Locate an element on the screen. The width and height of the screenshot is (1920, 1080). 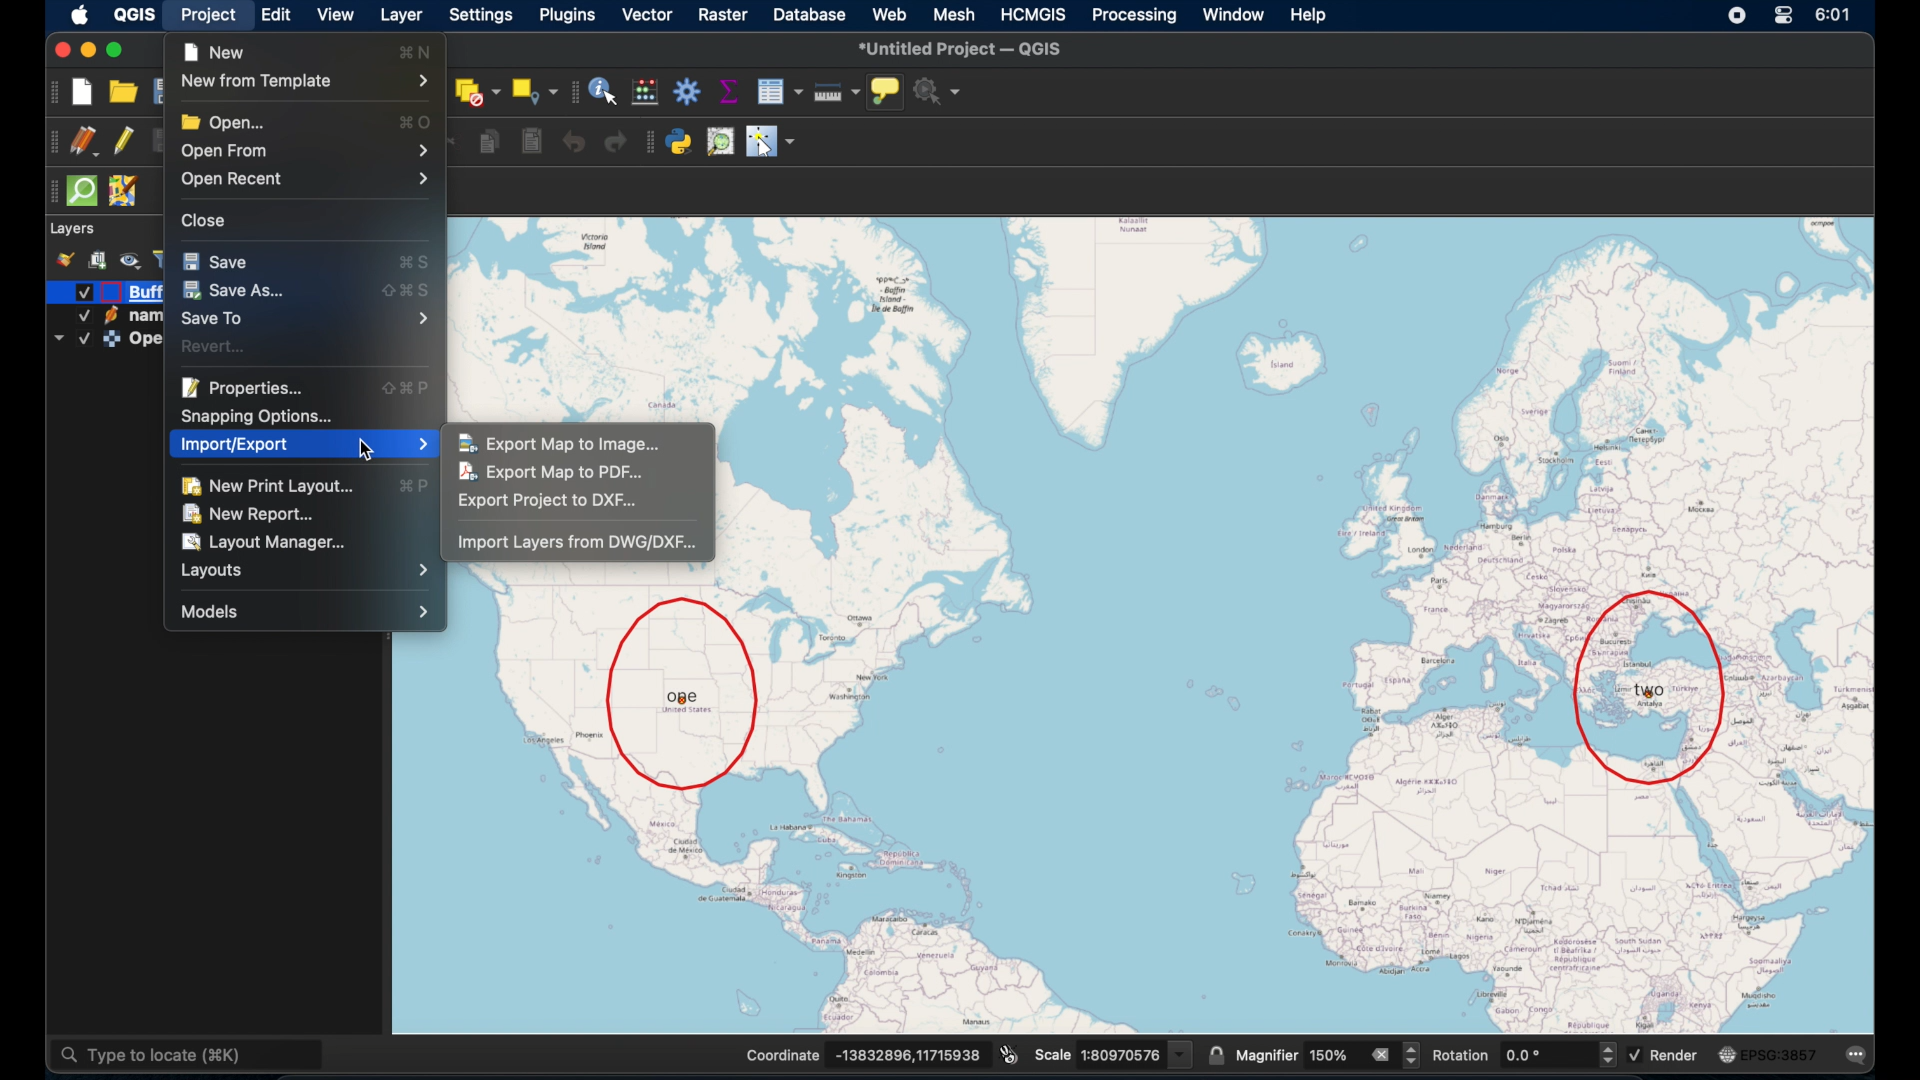
layer is located at coordinates (400, 15).